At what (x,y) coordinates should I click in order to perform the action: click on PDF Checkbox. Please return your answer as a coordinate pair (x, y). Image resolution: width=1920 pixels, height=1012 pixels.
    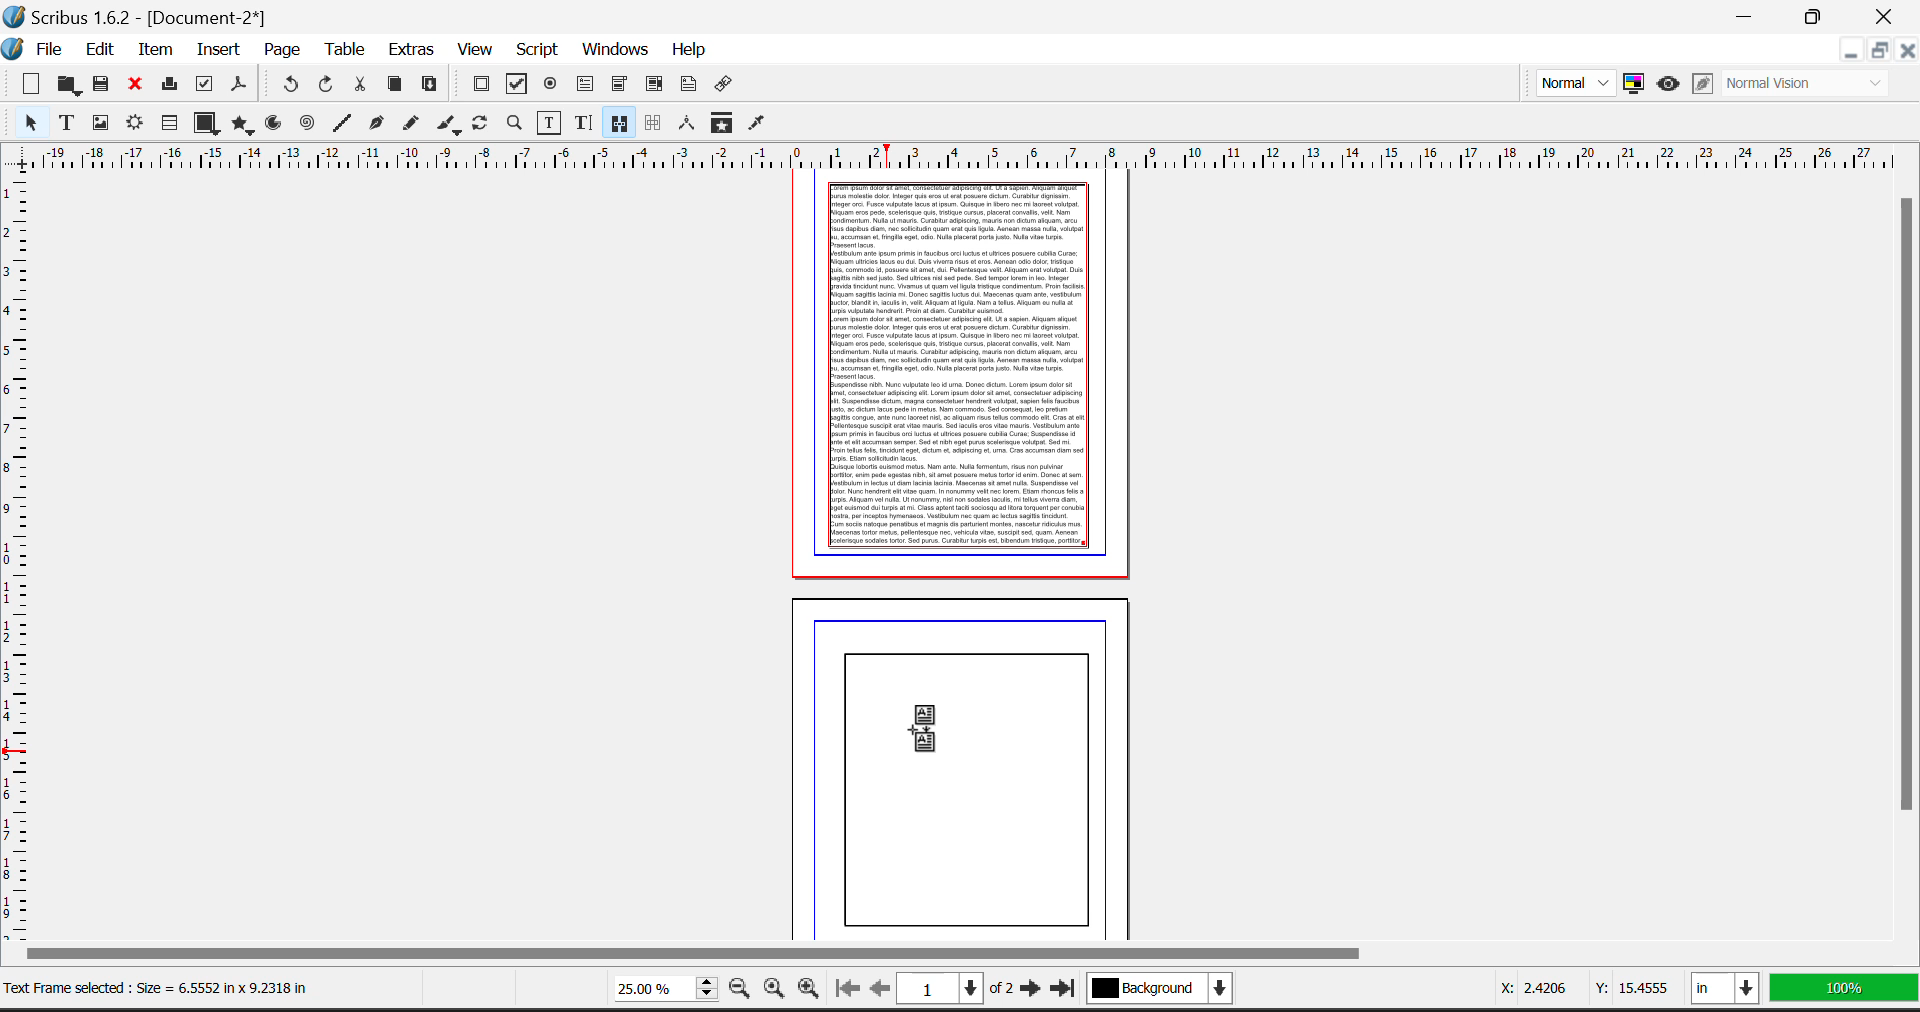
    Looking at the image, I should click on (481, 85).